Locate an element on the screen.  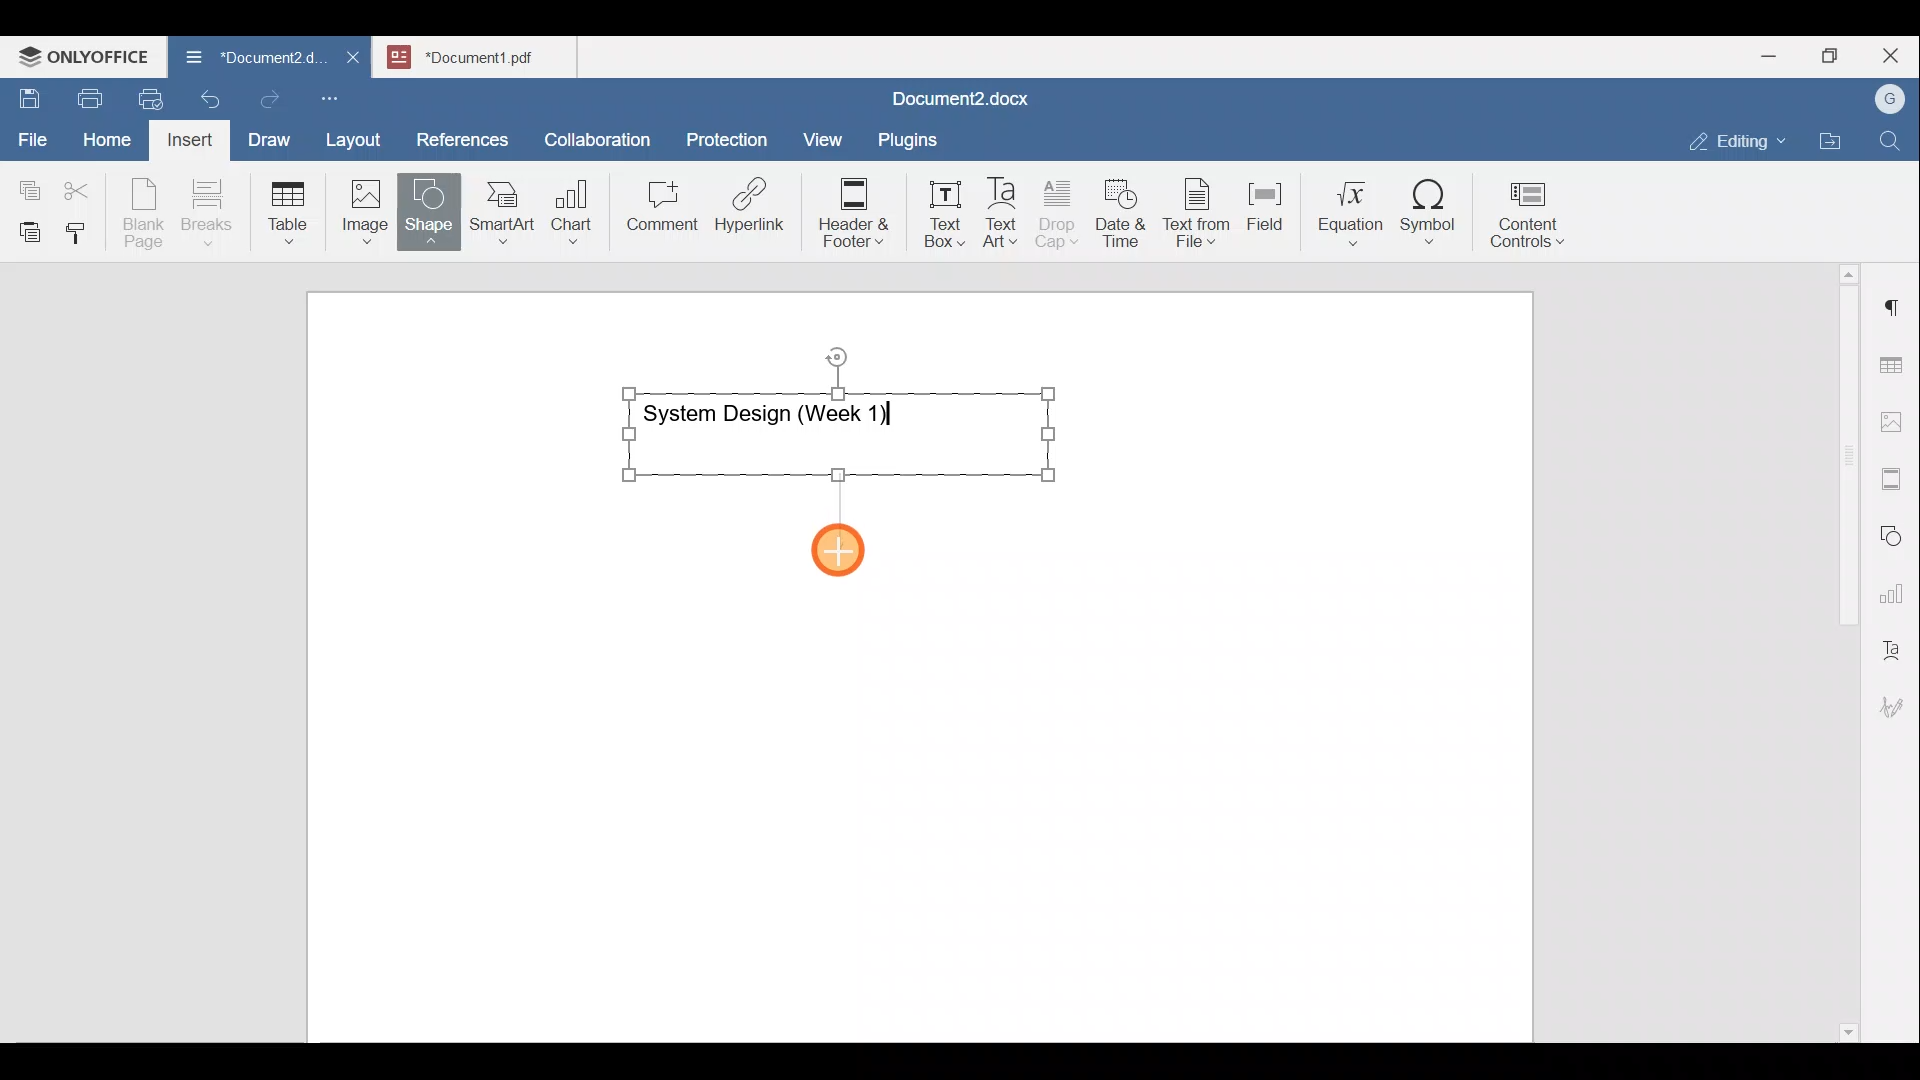
Comment is located at coordinates (656, 211).